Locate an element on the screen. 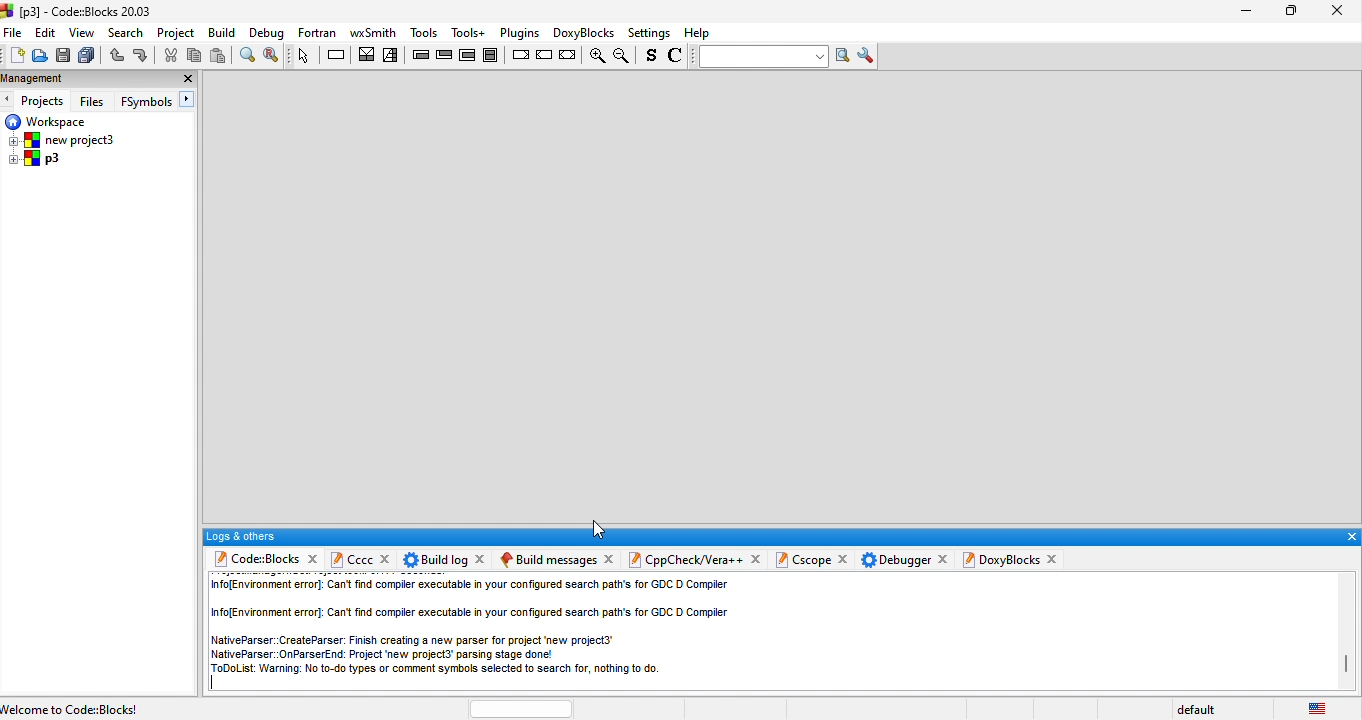  code blocks is located at coordinates (255, 560).